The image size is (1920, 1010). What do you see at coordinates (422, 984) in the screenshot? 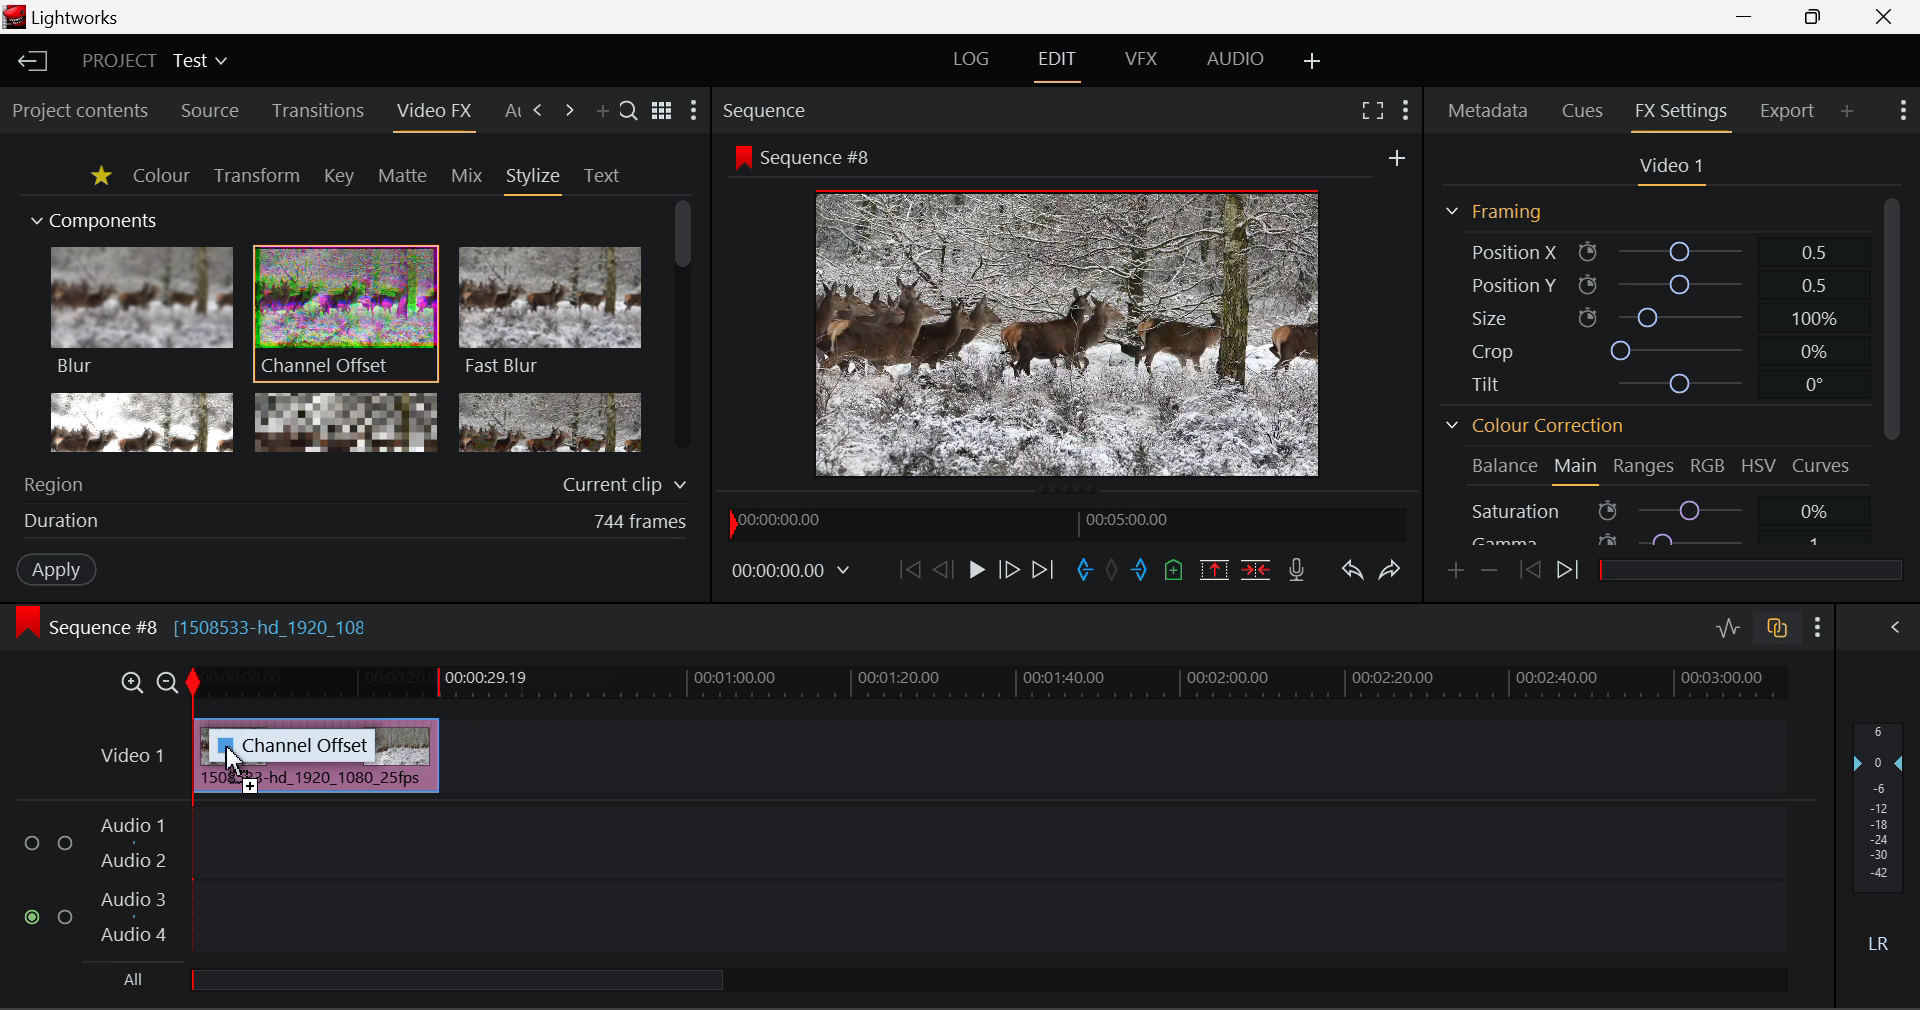
I see `all` at bounding box center [422, 984].